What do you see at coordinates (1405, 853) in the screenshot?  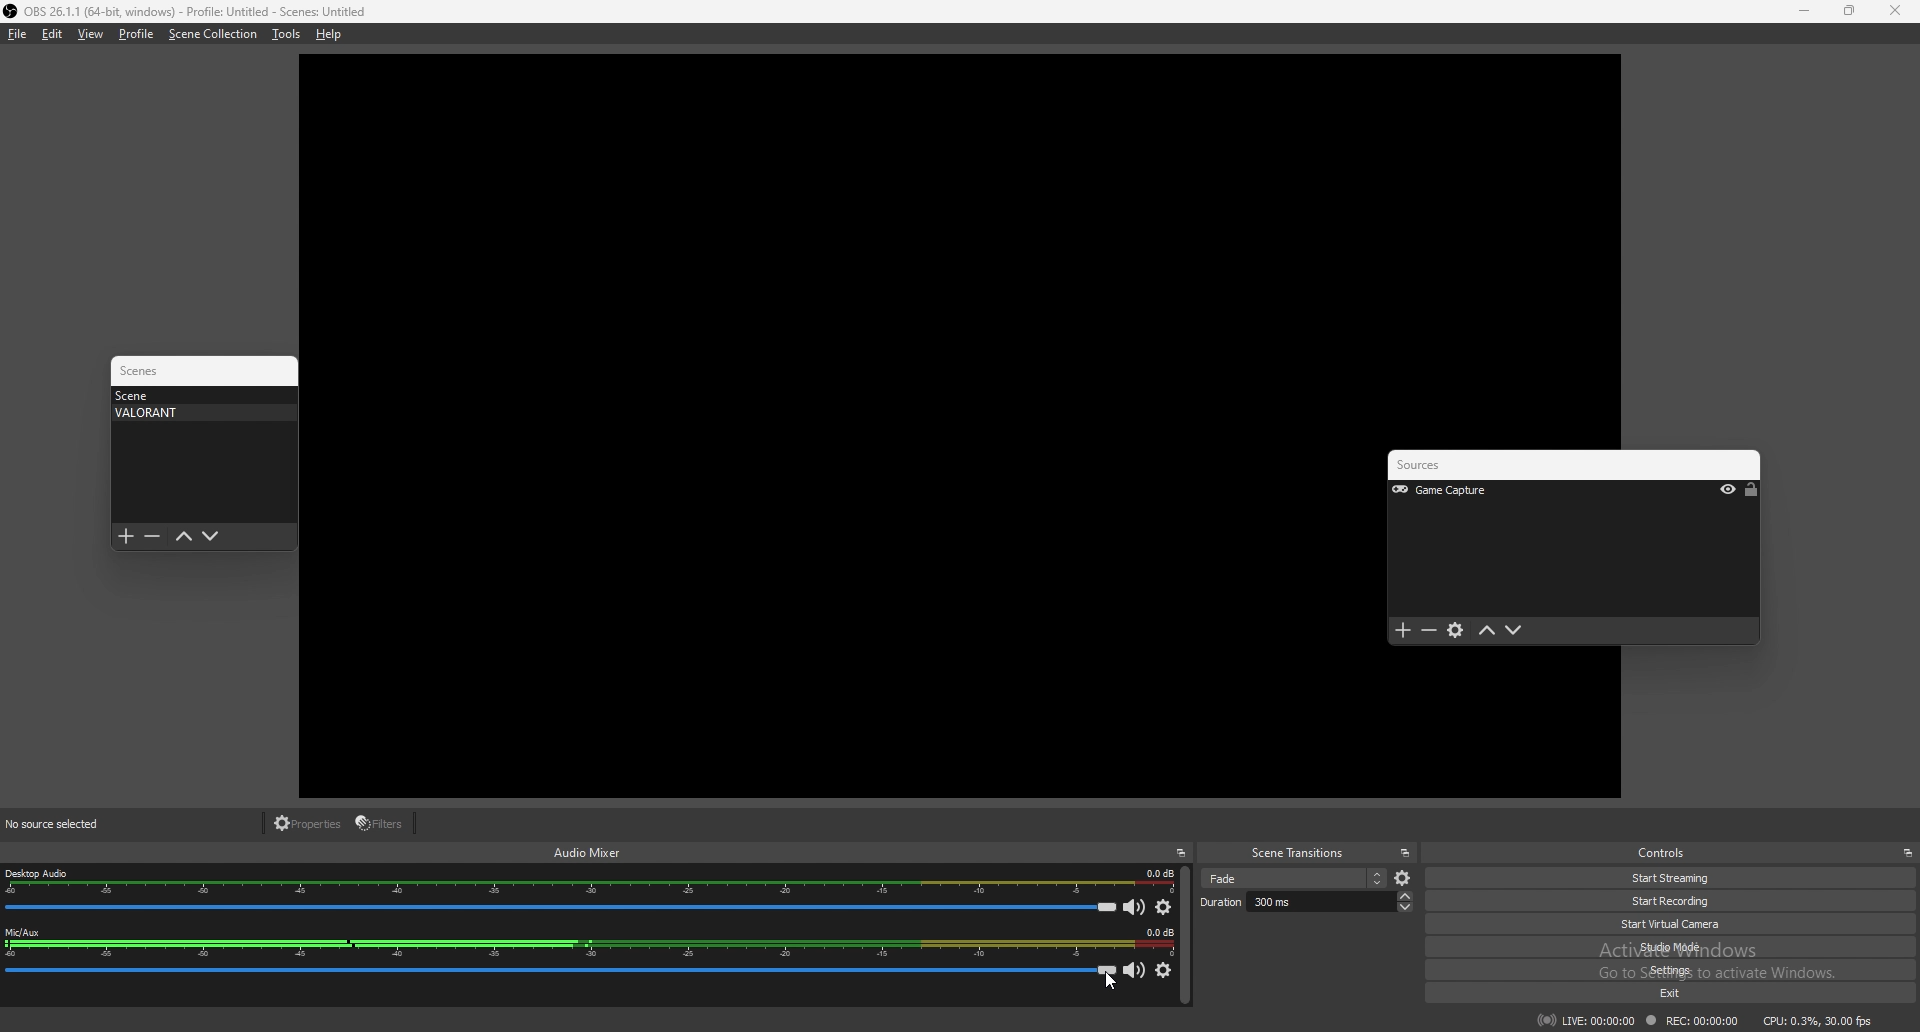 I see `pop out` at bounding box center [1405, 853].